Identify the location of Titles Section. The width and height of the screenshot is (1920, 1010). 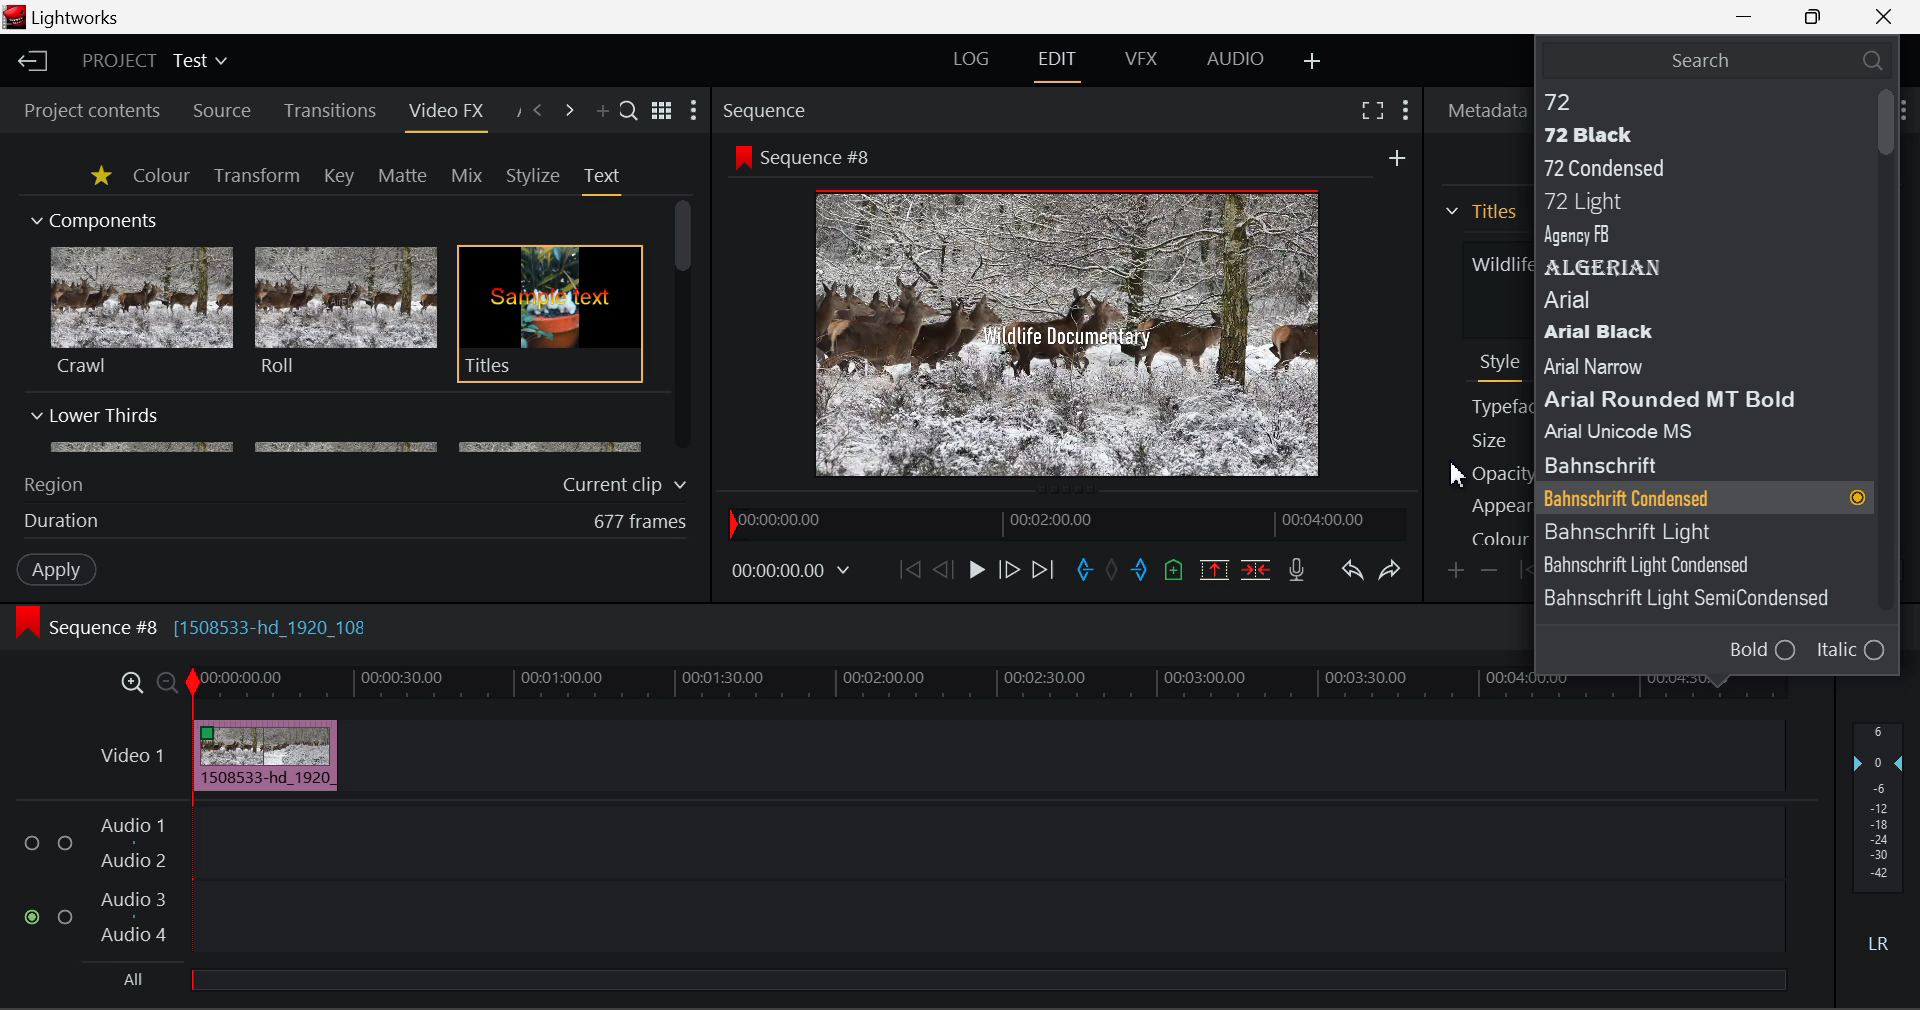
(1481, 211).